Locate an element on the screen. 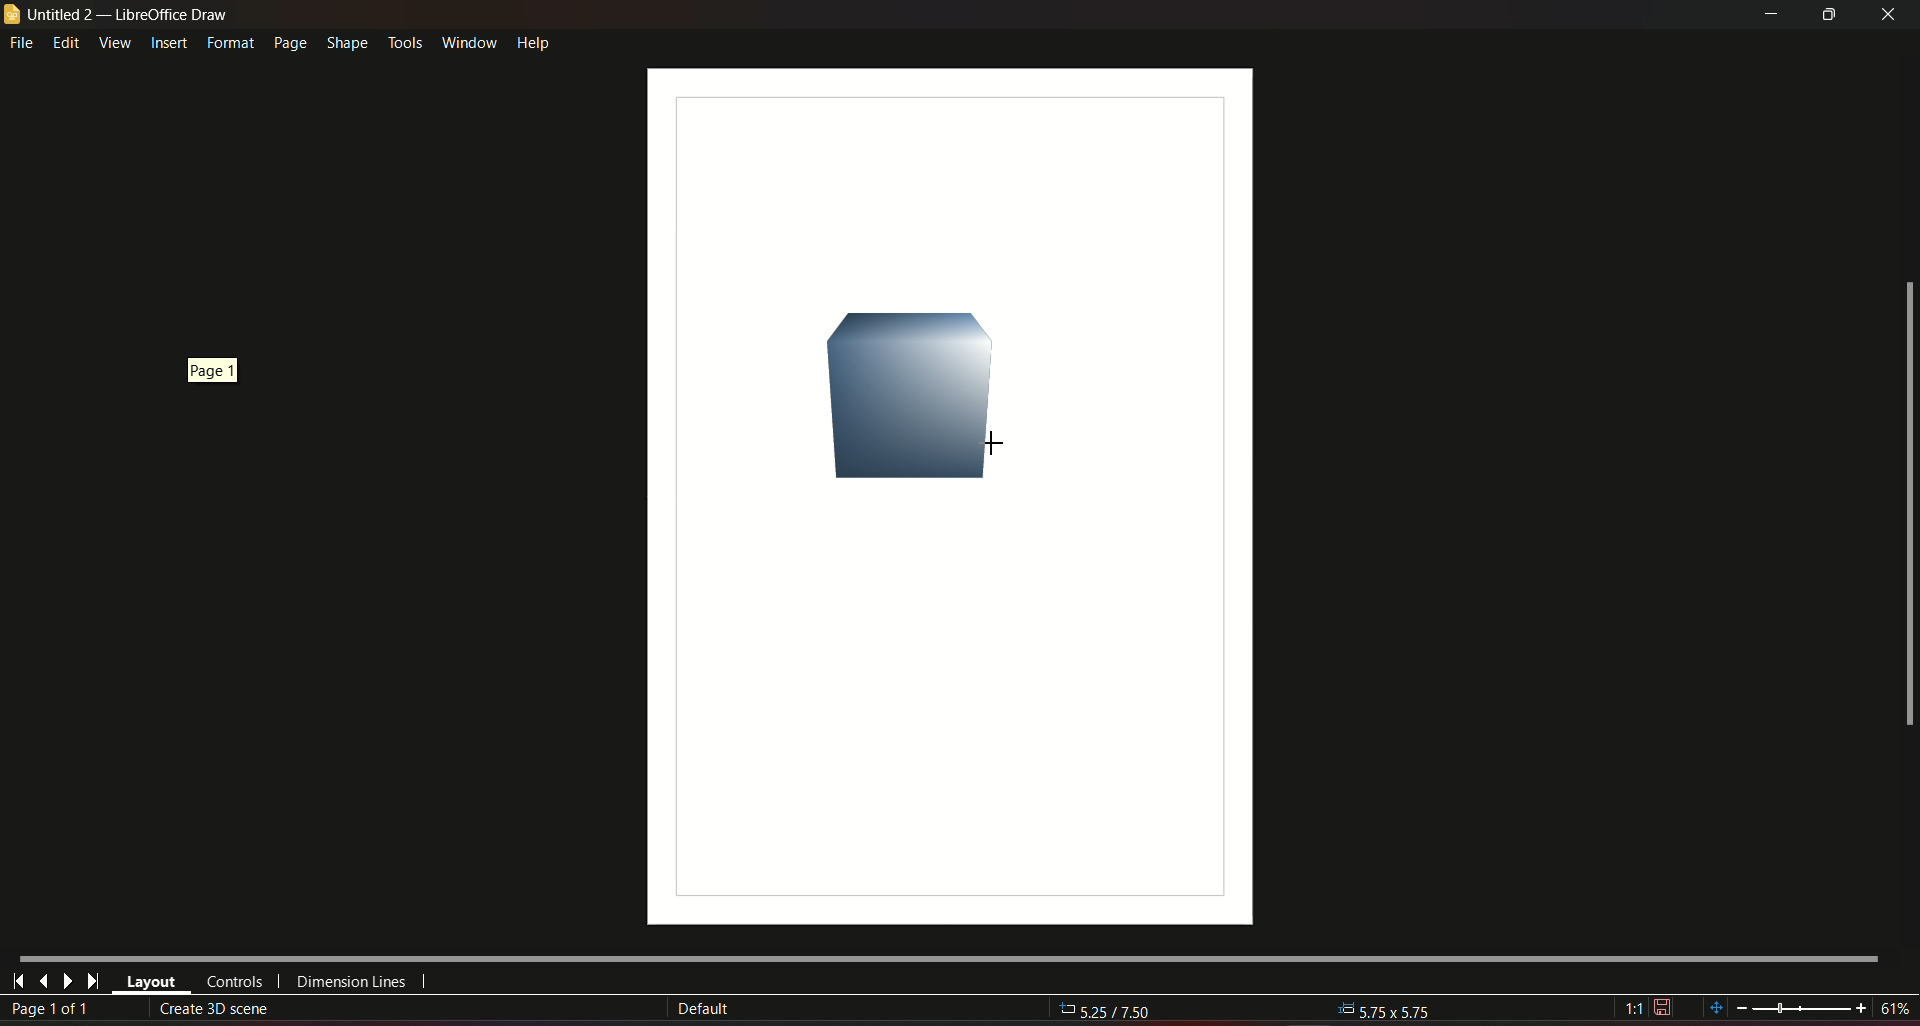 The image size is (1920, 1026). page is located at coordinates (288, 43).